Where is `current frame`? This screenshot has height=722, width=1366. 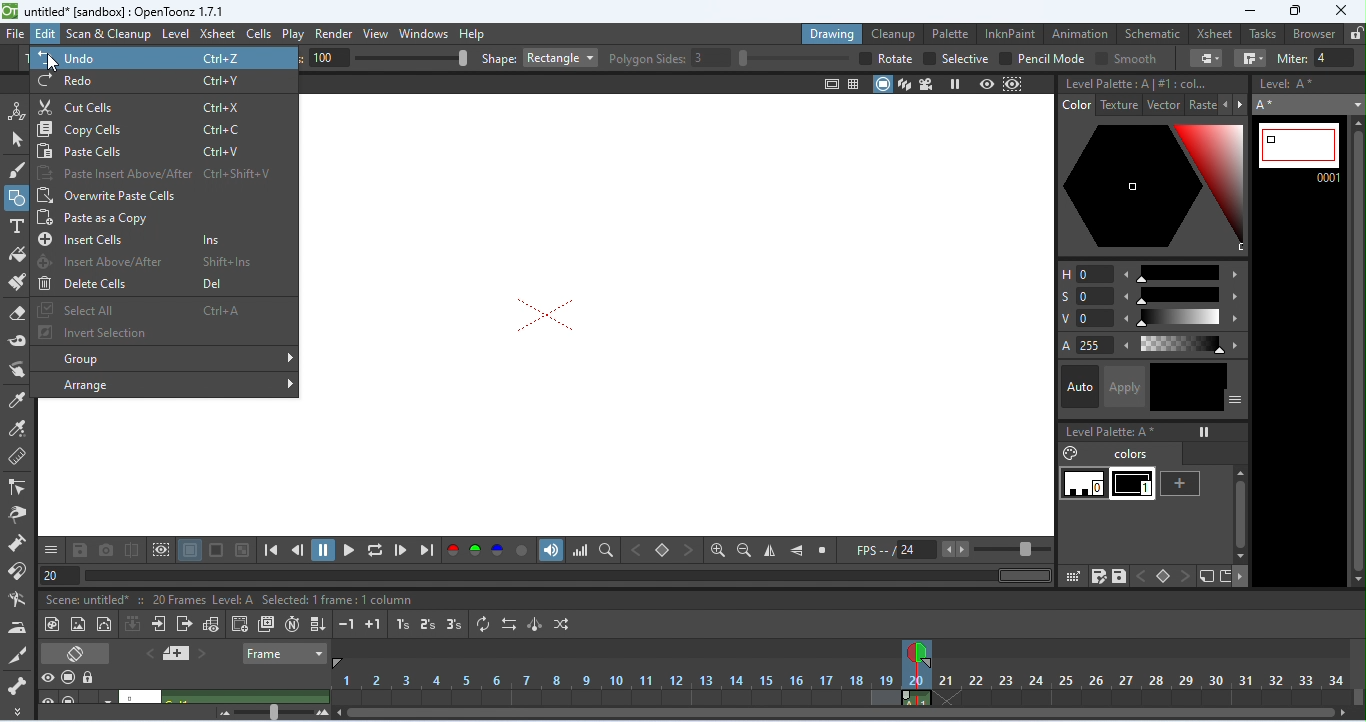 current frame is located at coordinates (1299, 152).